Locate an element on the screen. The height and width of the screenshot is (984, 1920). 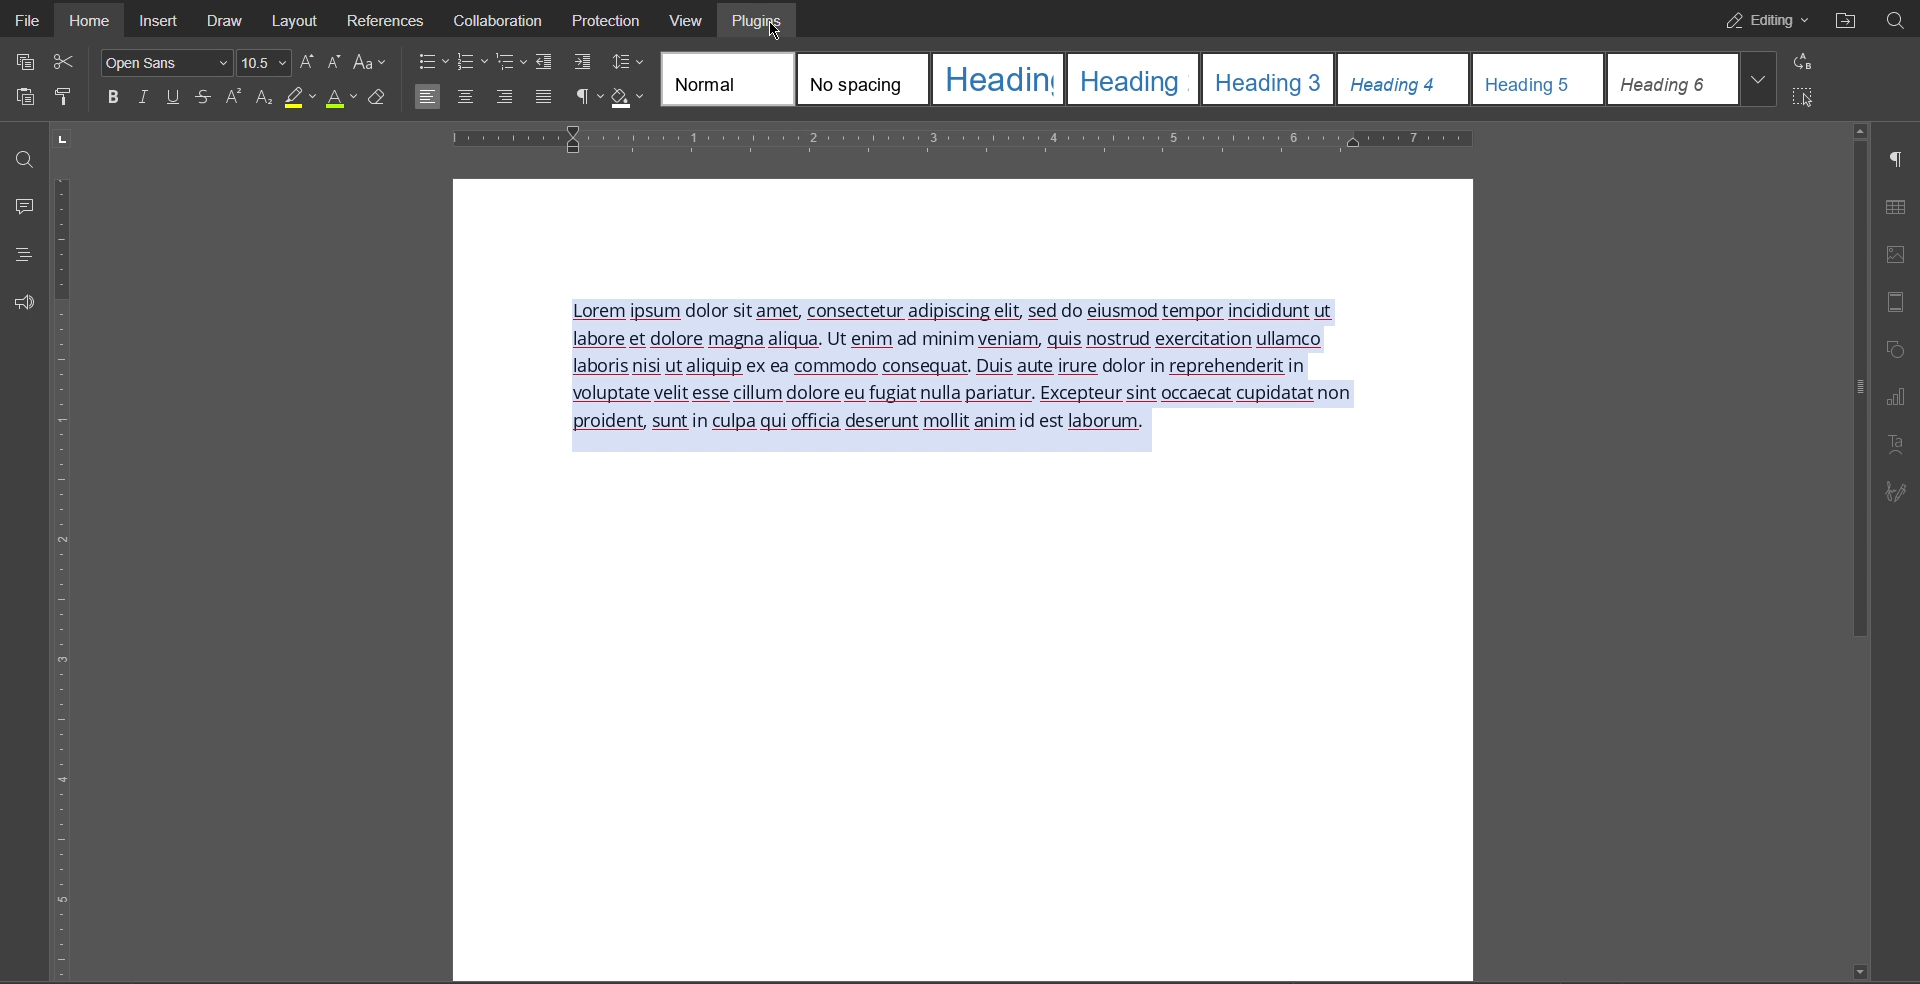
Heading 3 is located at coordinates (1271, 79).